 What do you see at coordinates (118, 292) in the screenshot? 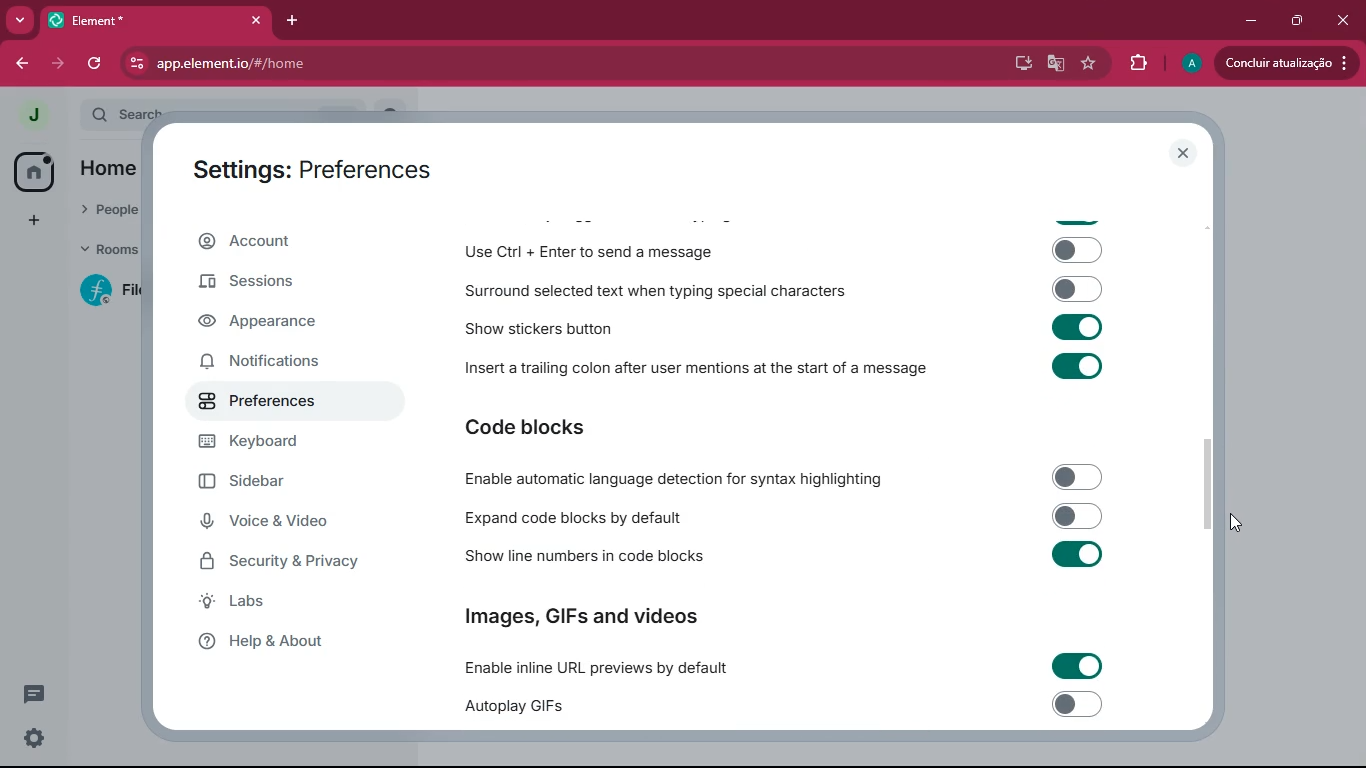
I see `filecoin lotus implementation ` at bounding box center [118, 292].